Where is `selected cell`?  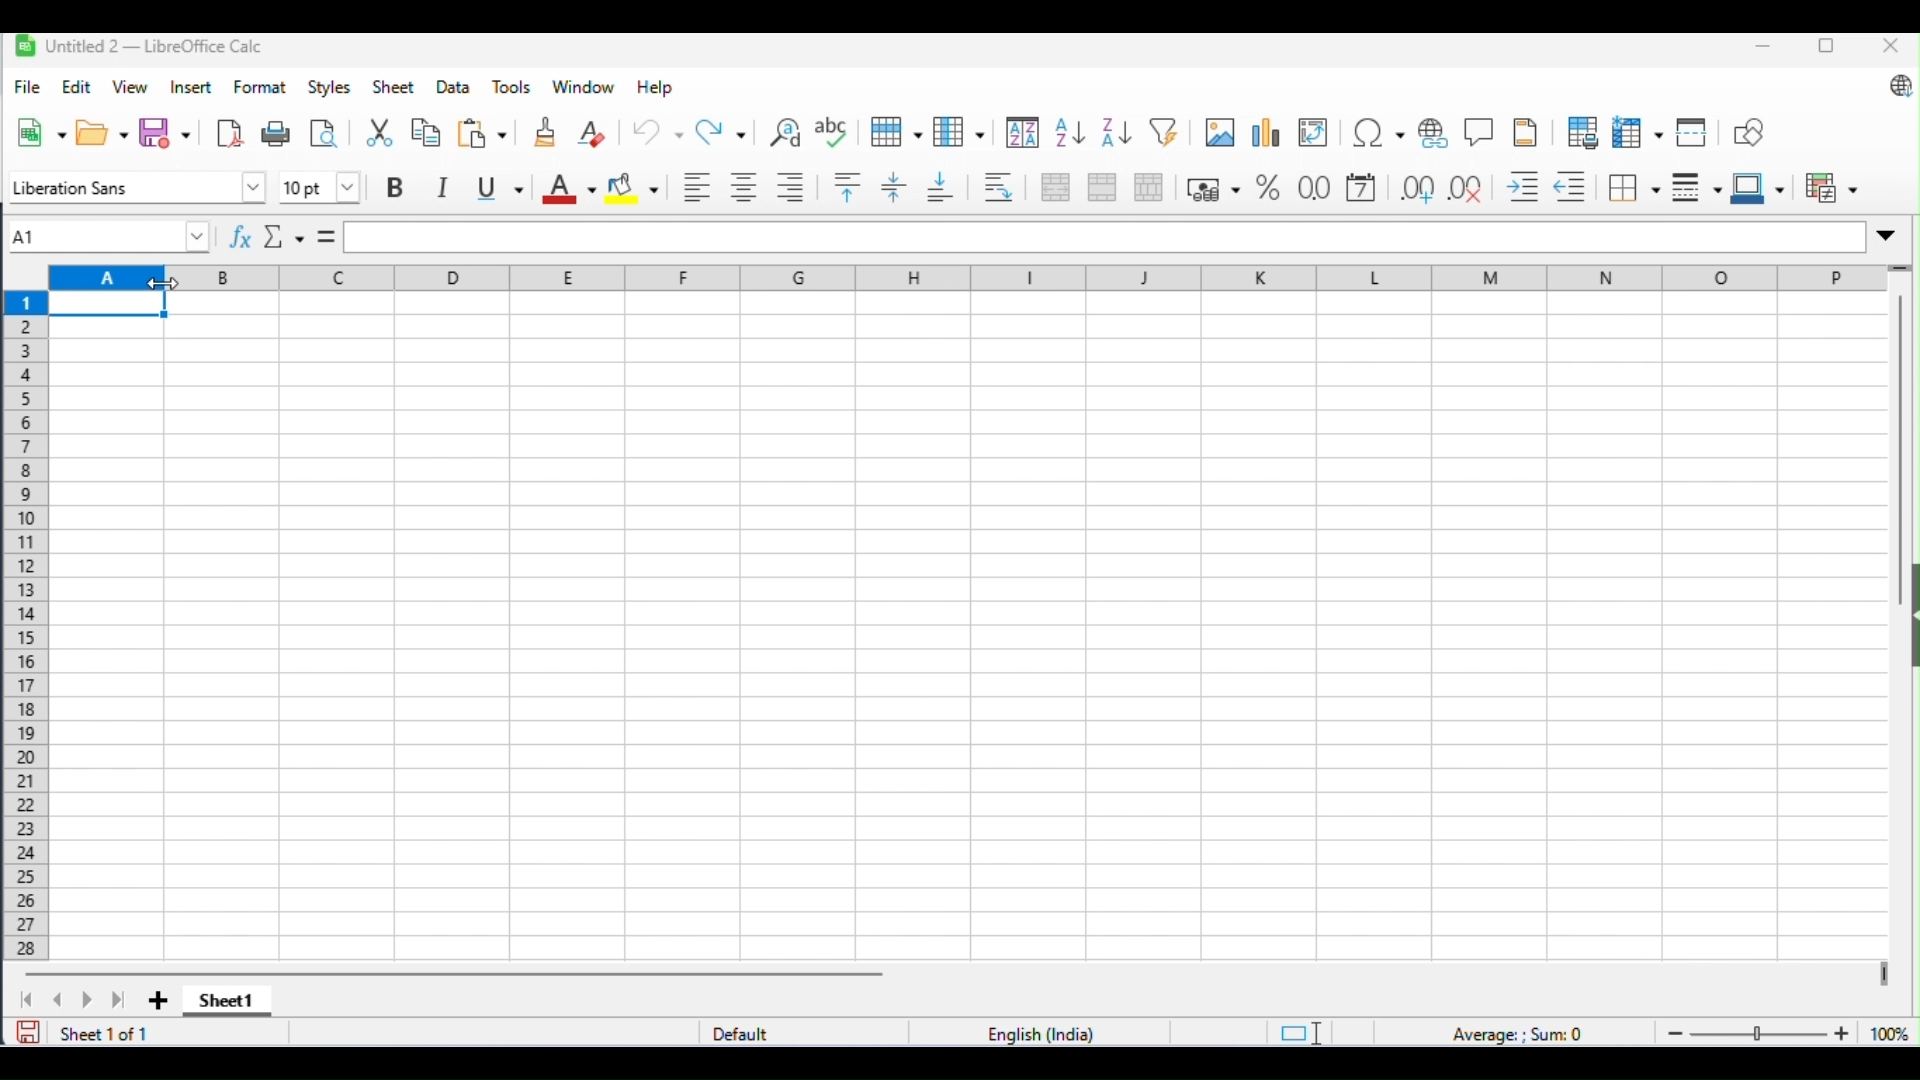 selected cell is located at coordinates (108, 306).